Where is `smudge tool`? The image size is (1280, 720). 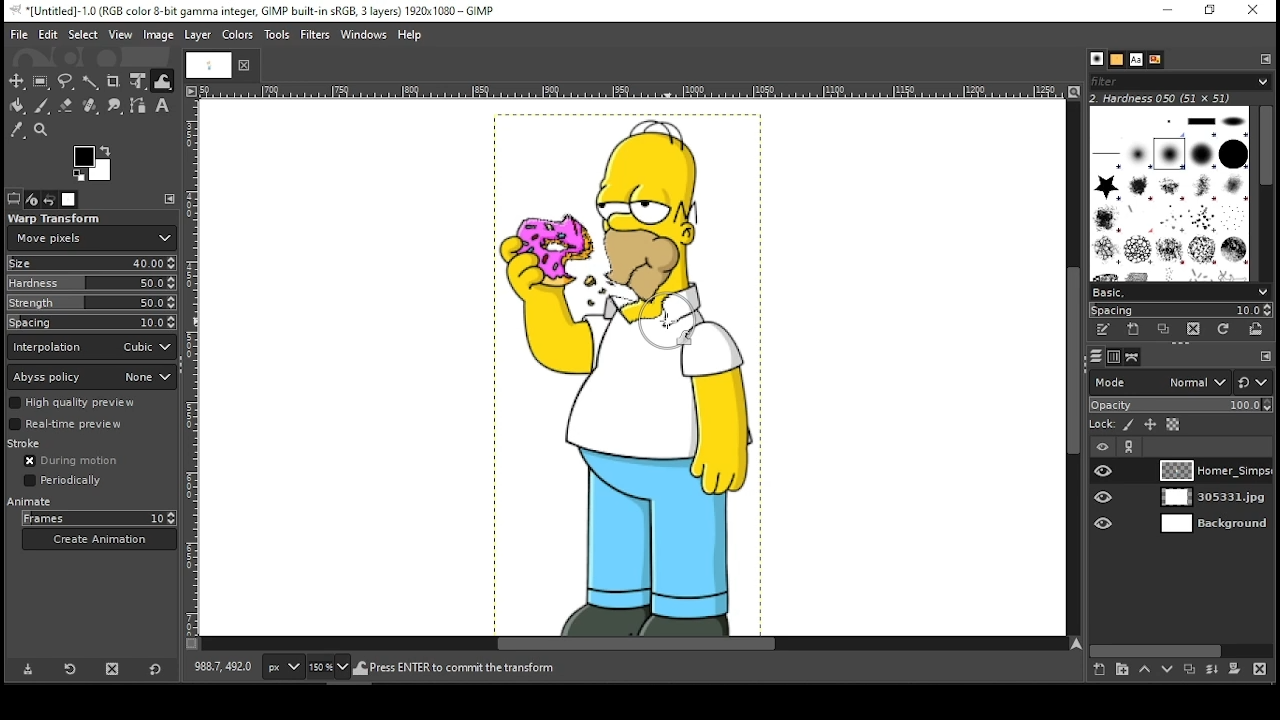
smudge tool is located at coordinates (115, 105).